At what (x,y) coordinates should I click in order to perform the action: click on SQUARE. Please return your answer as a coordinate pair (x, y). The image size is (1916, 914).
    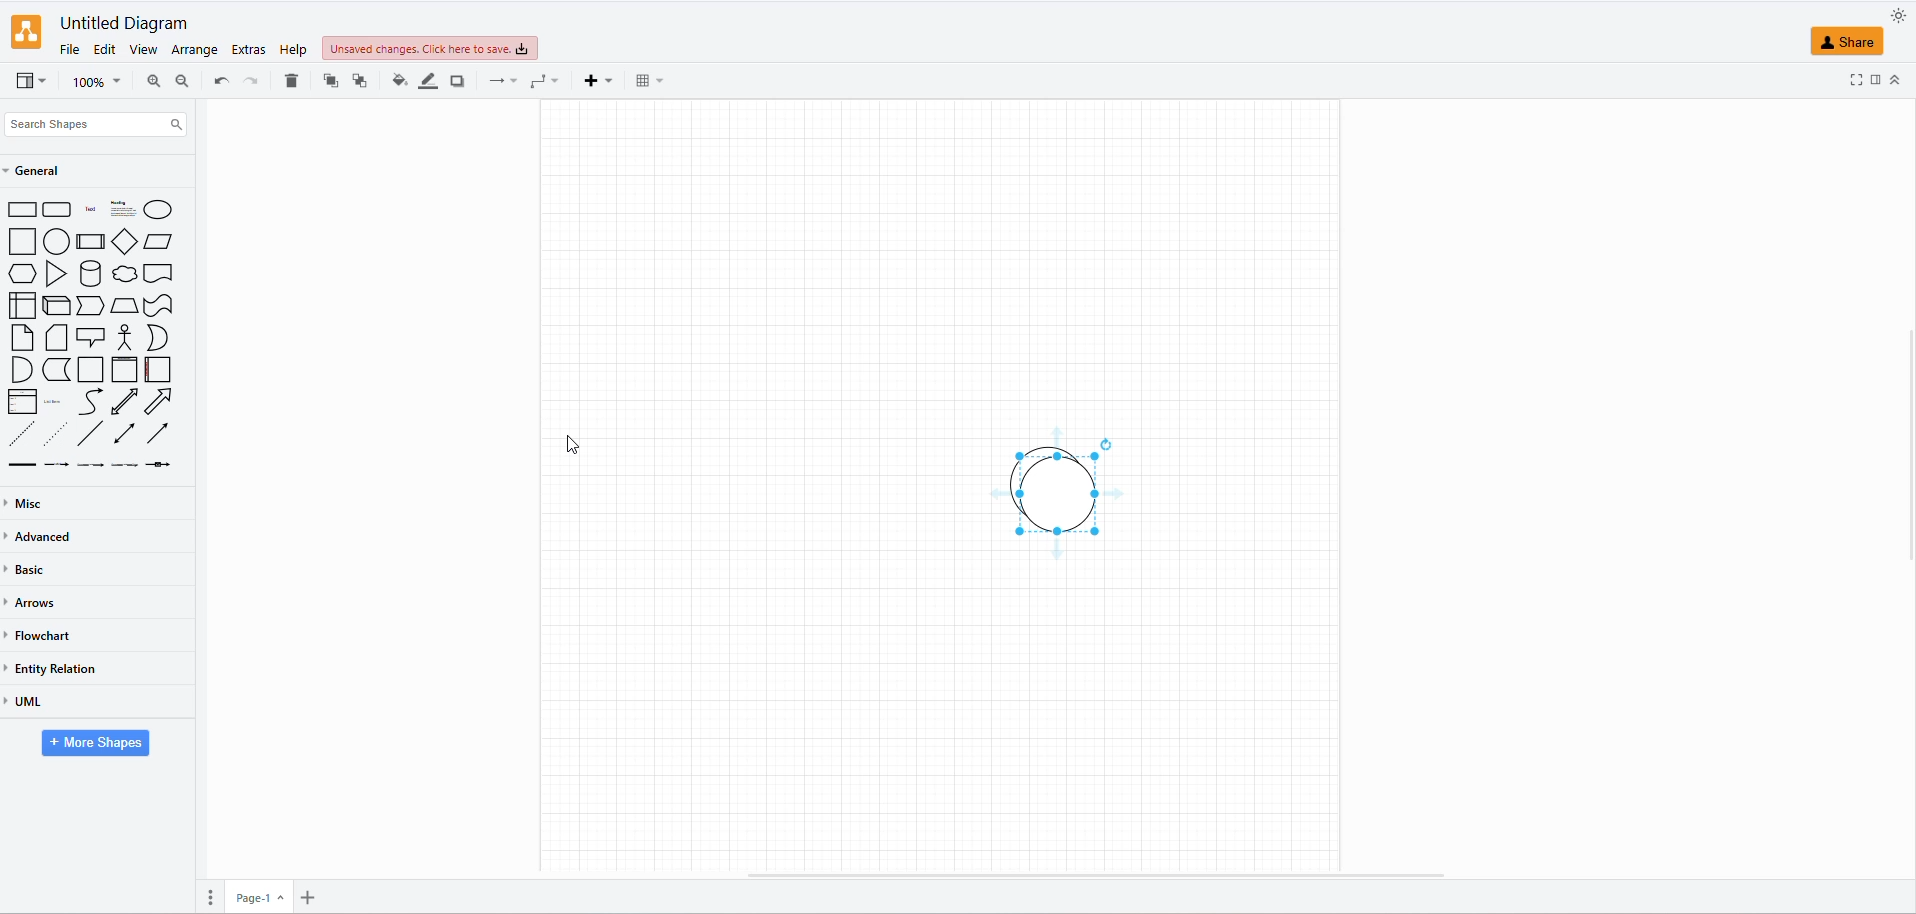
    Looking at the image, I should click on (18, 241).